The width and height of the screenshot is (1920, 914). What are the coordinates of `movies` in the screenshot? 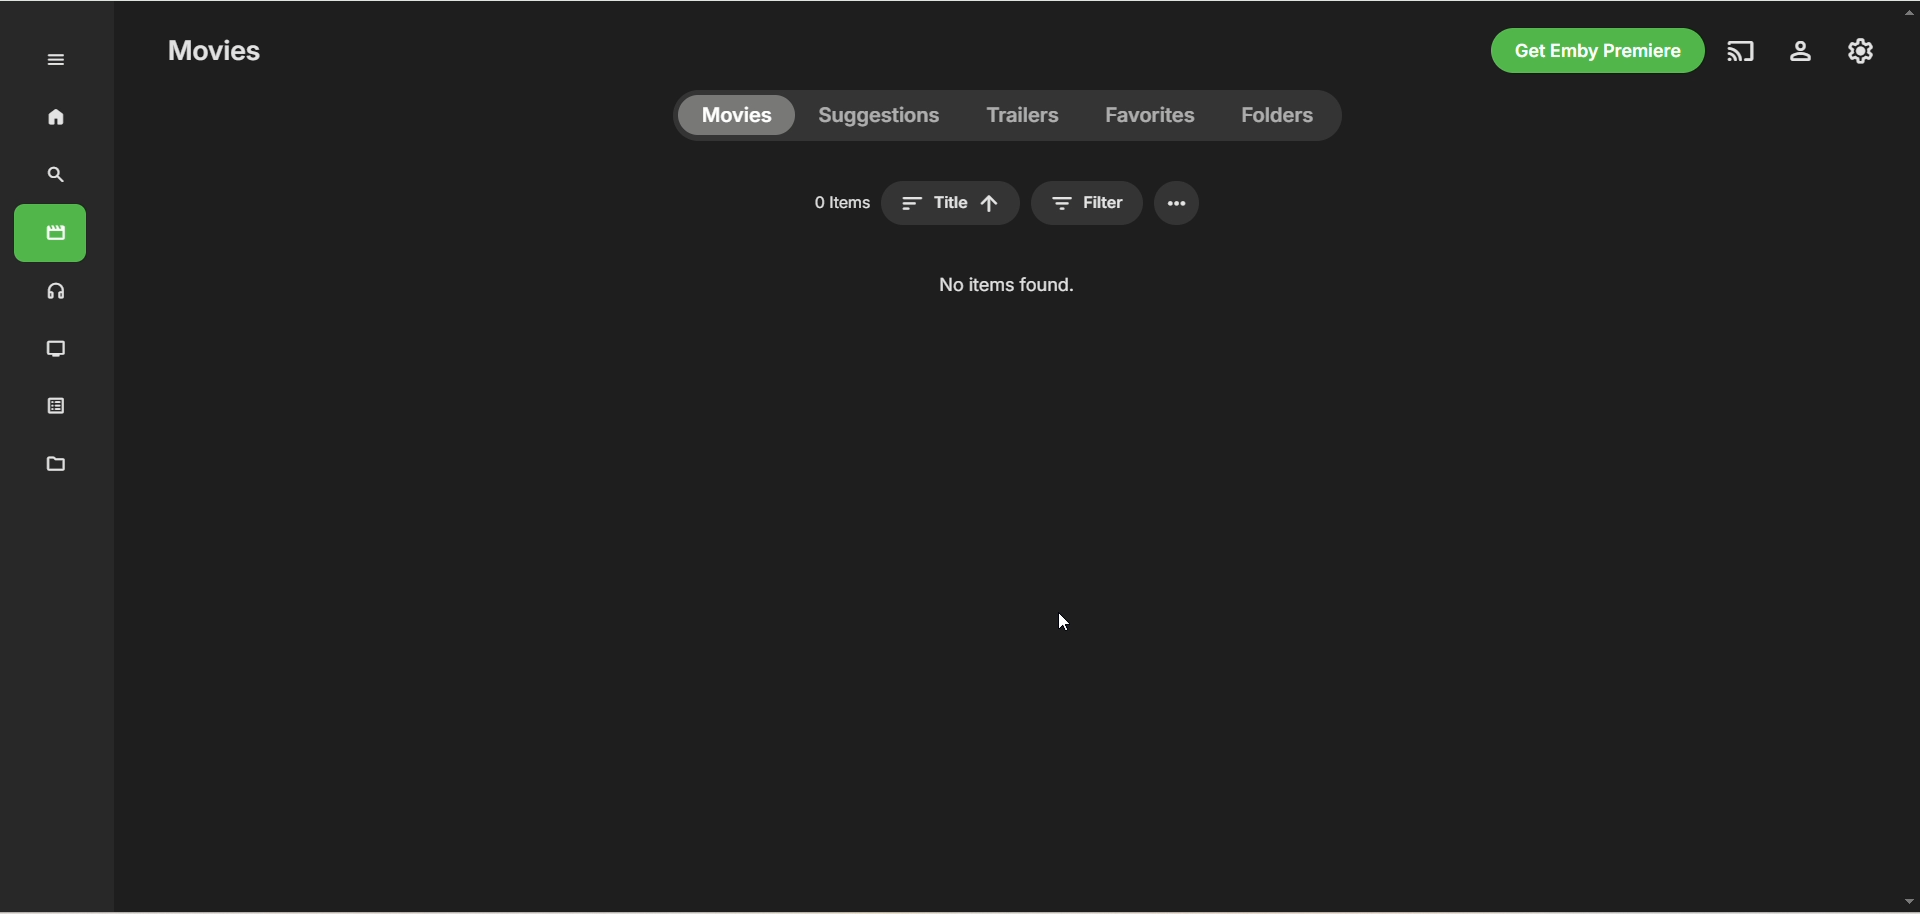 It's located at (213, 52).